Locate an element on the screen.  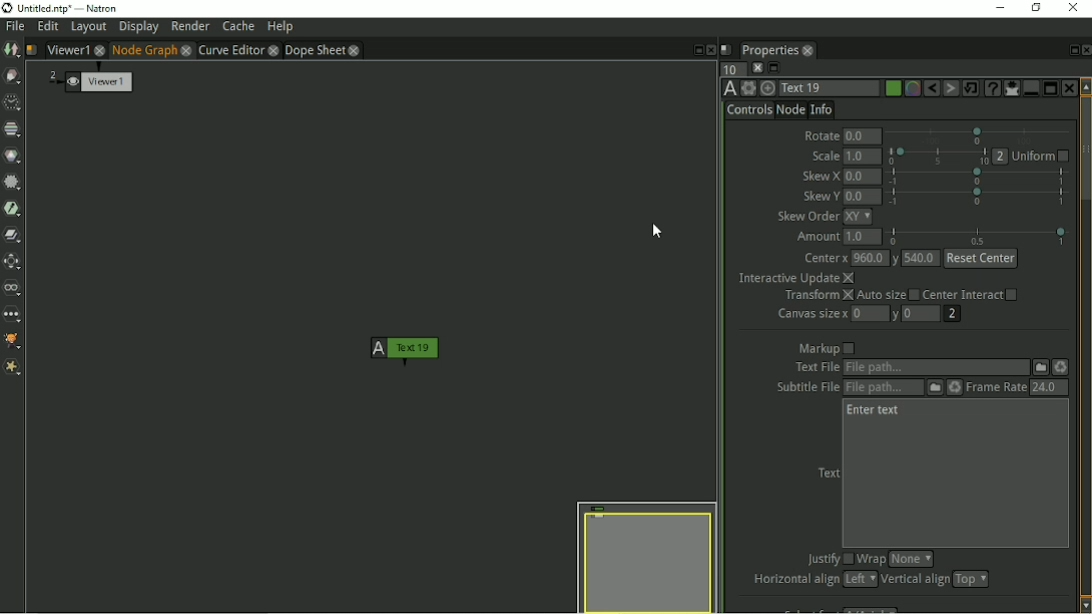
TextOFX version 6.13 is located at coordinates (727, 89).